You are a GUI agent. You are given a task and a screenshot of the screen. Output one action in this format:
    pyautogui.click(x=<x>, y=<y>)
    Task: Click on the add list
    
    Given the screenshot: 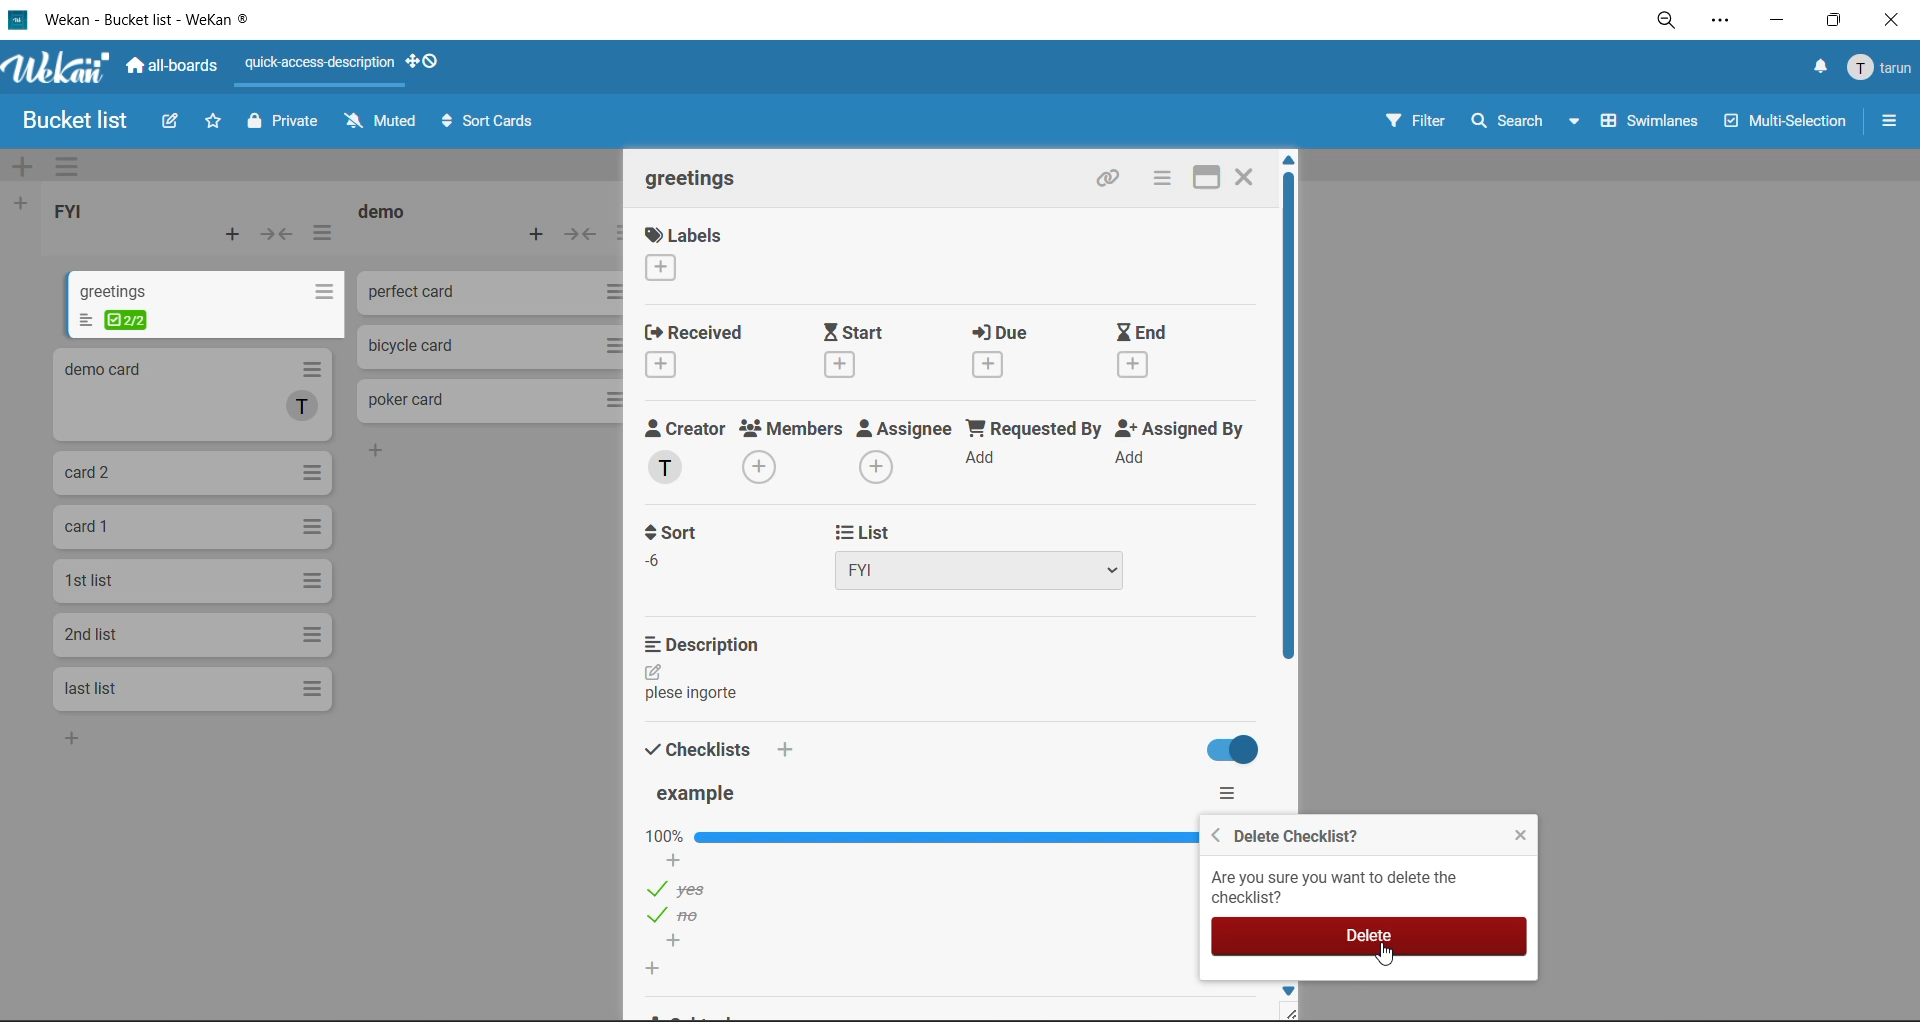 What is the action you would take?
    pyautogui.click(x=18, y=204)
    